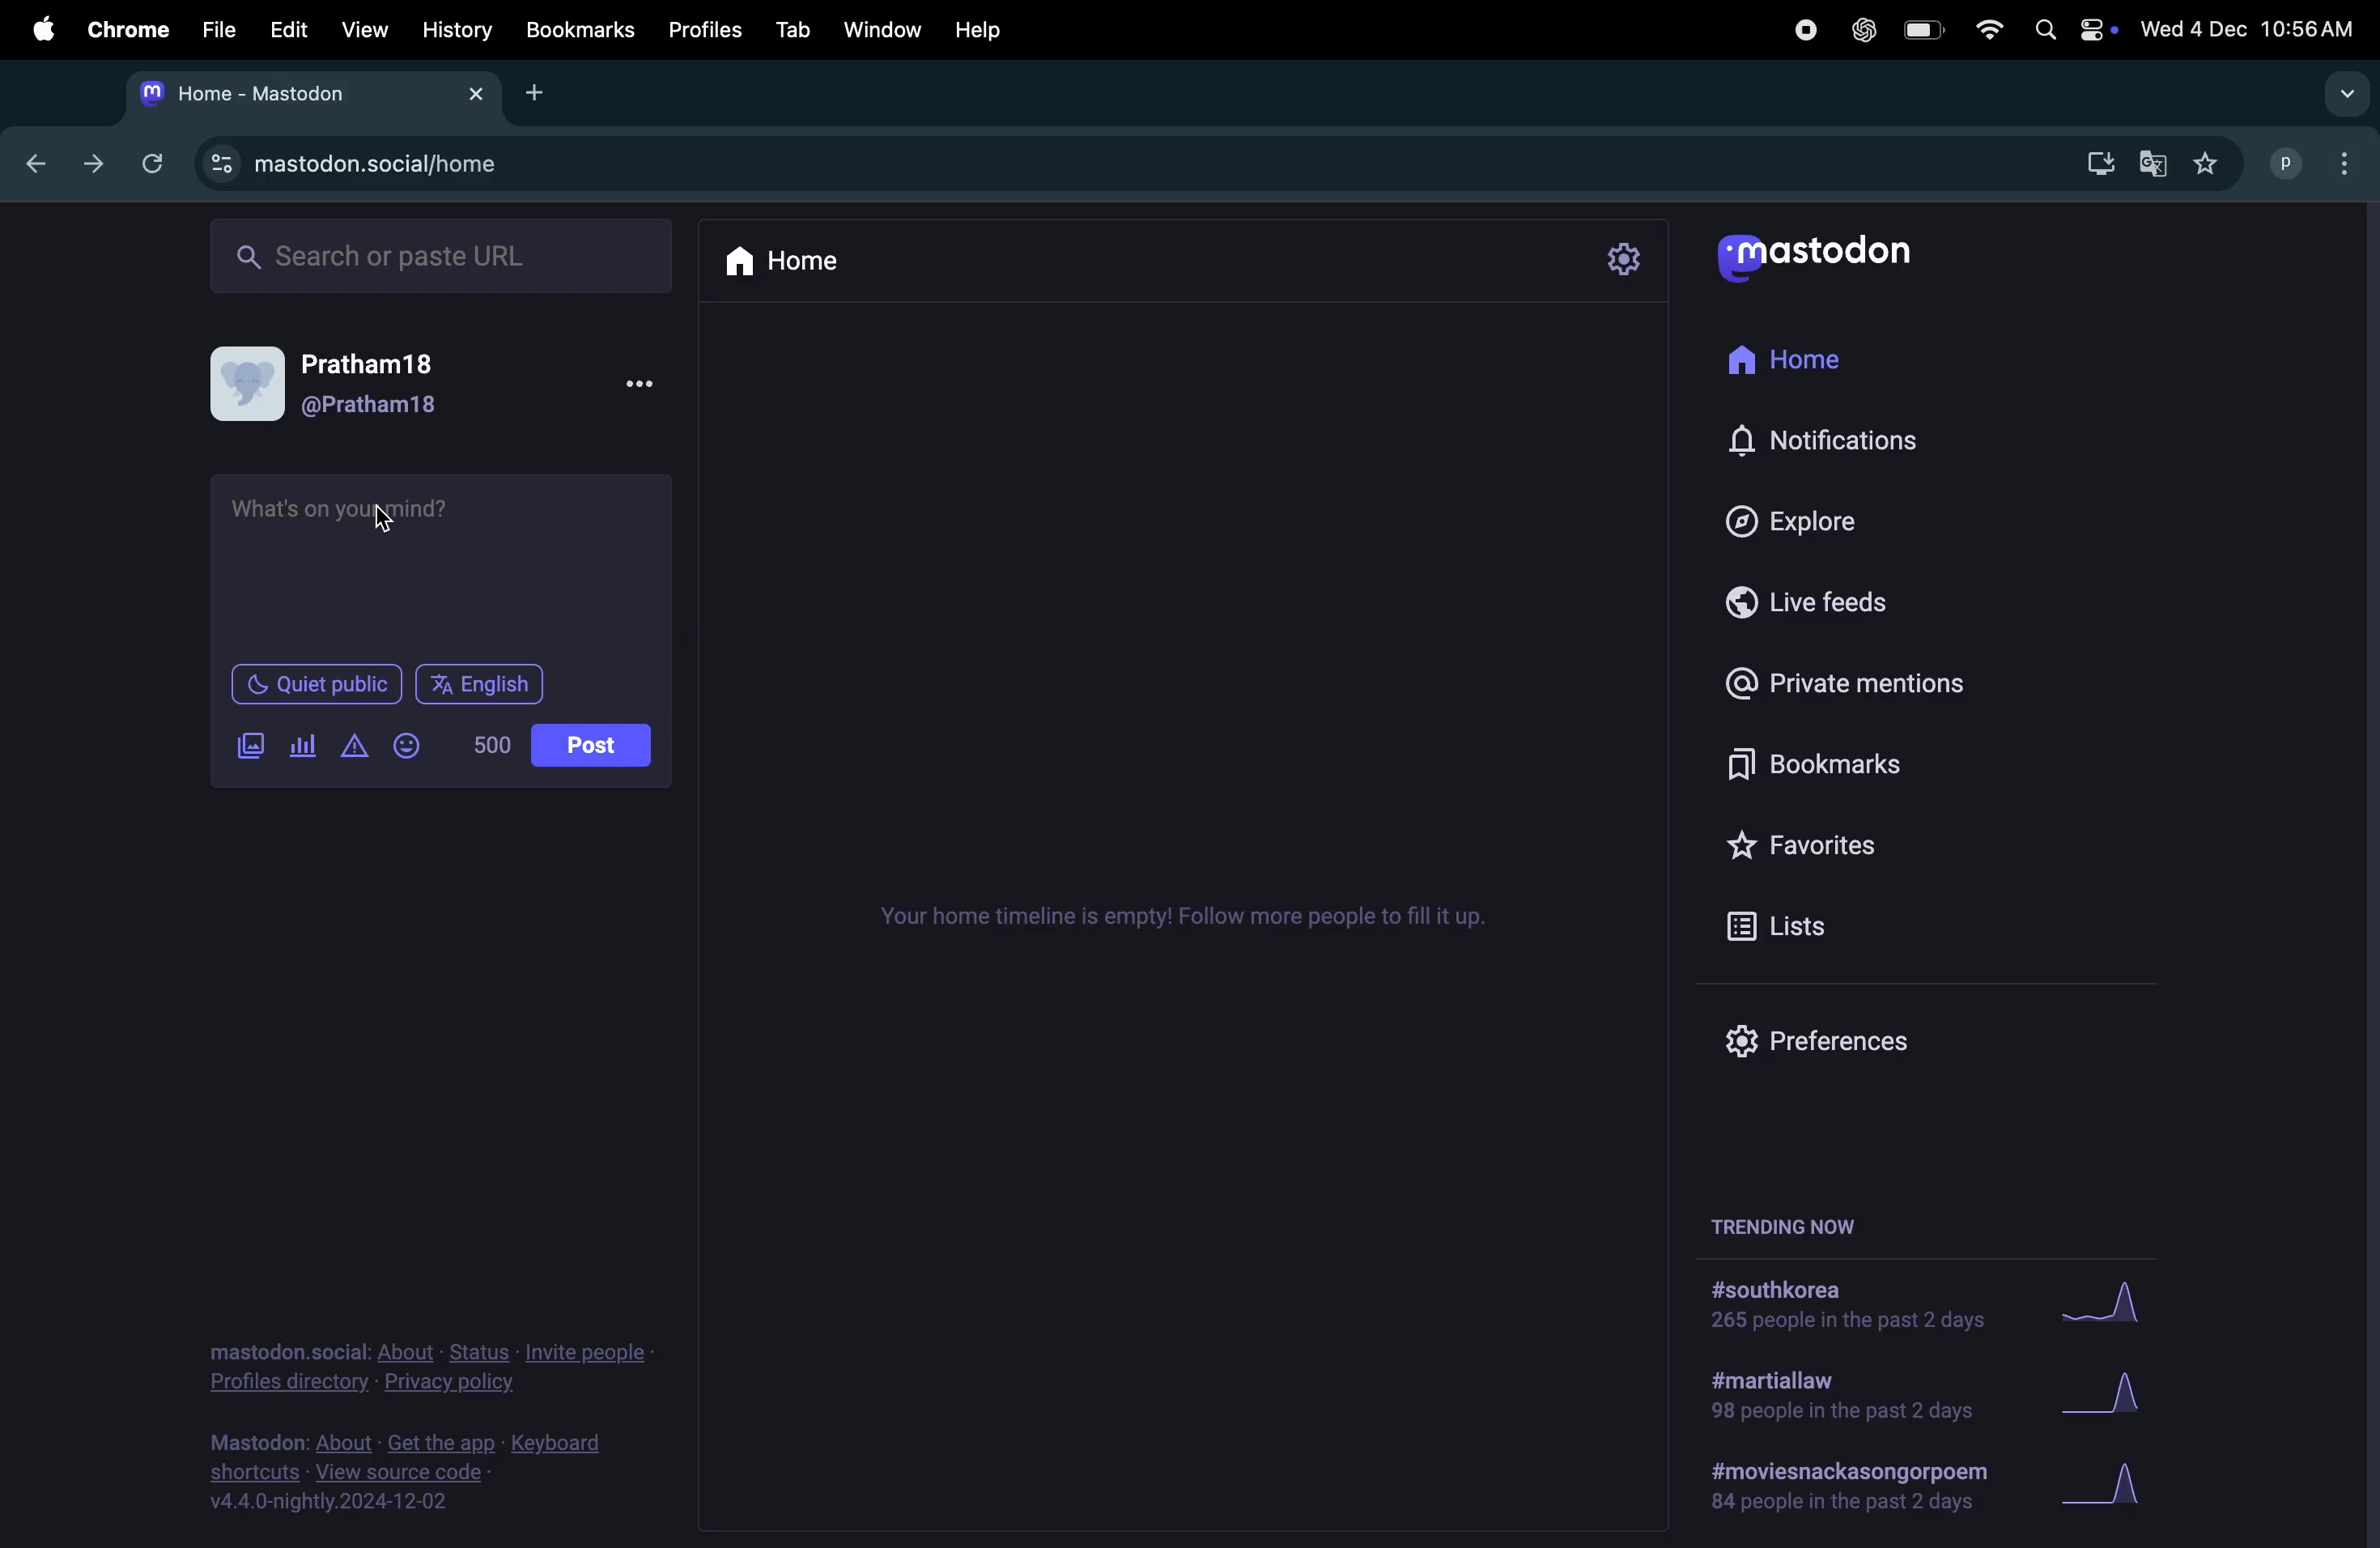  Describe the element at coordinates (1827, 598) in the screenshot. I see `Live feeds` at that location.